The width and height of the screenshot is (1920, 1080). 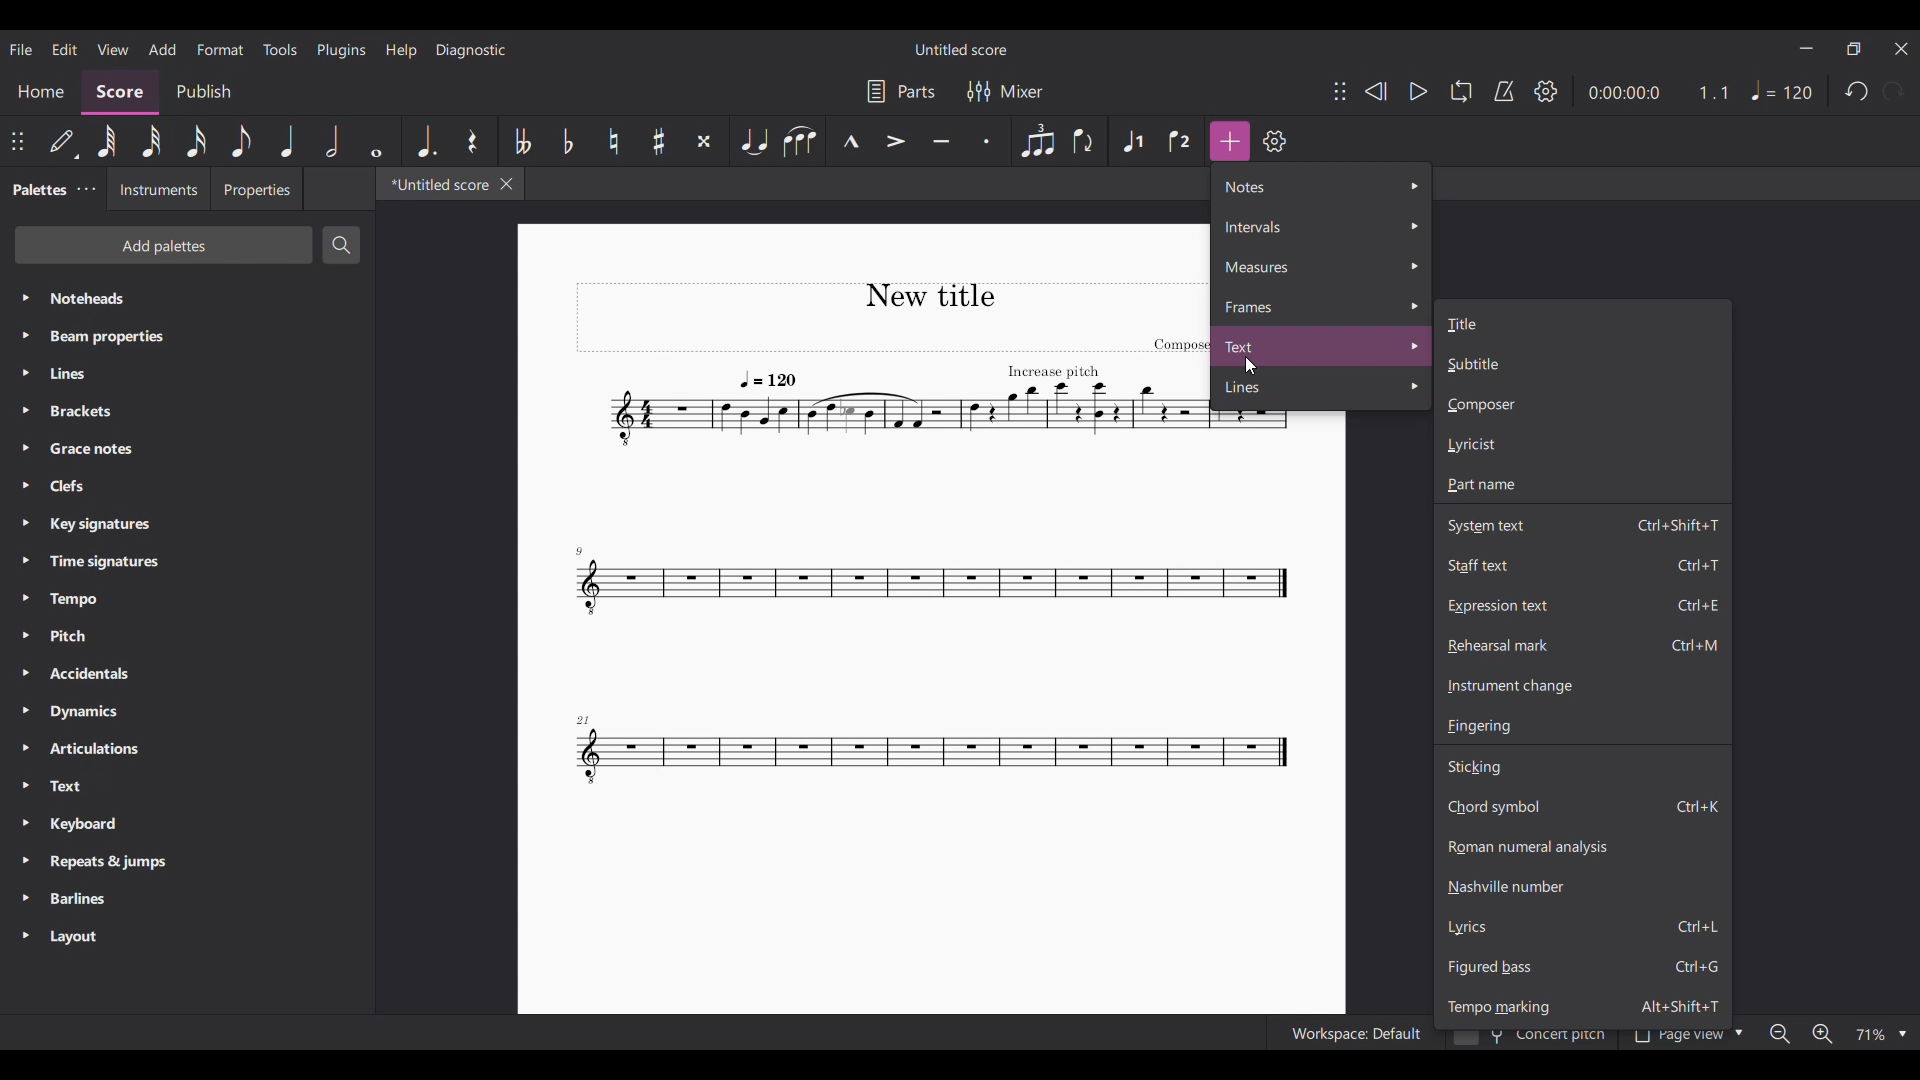 I want to click on Add palettes, so click(x=164, y=245).